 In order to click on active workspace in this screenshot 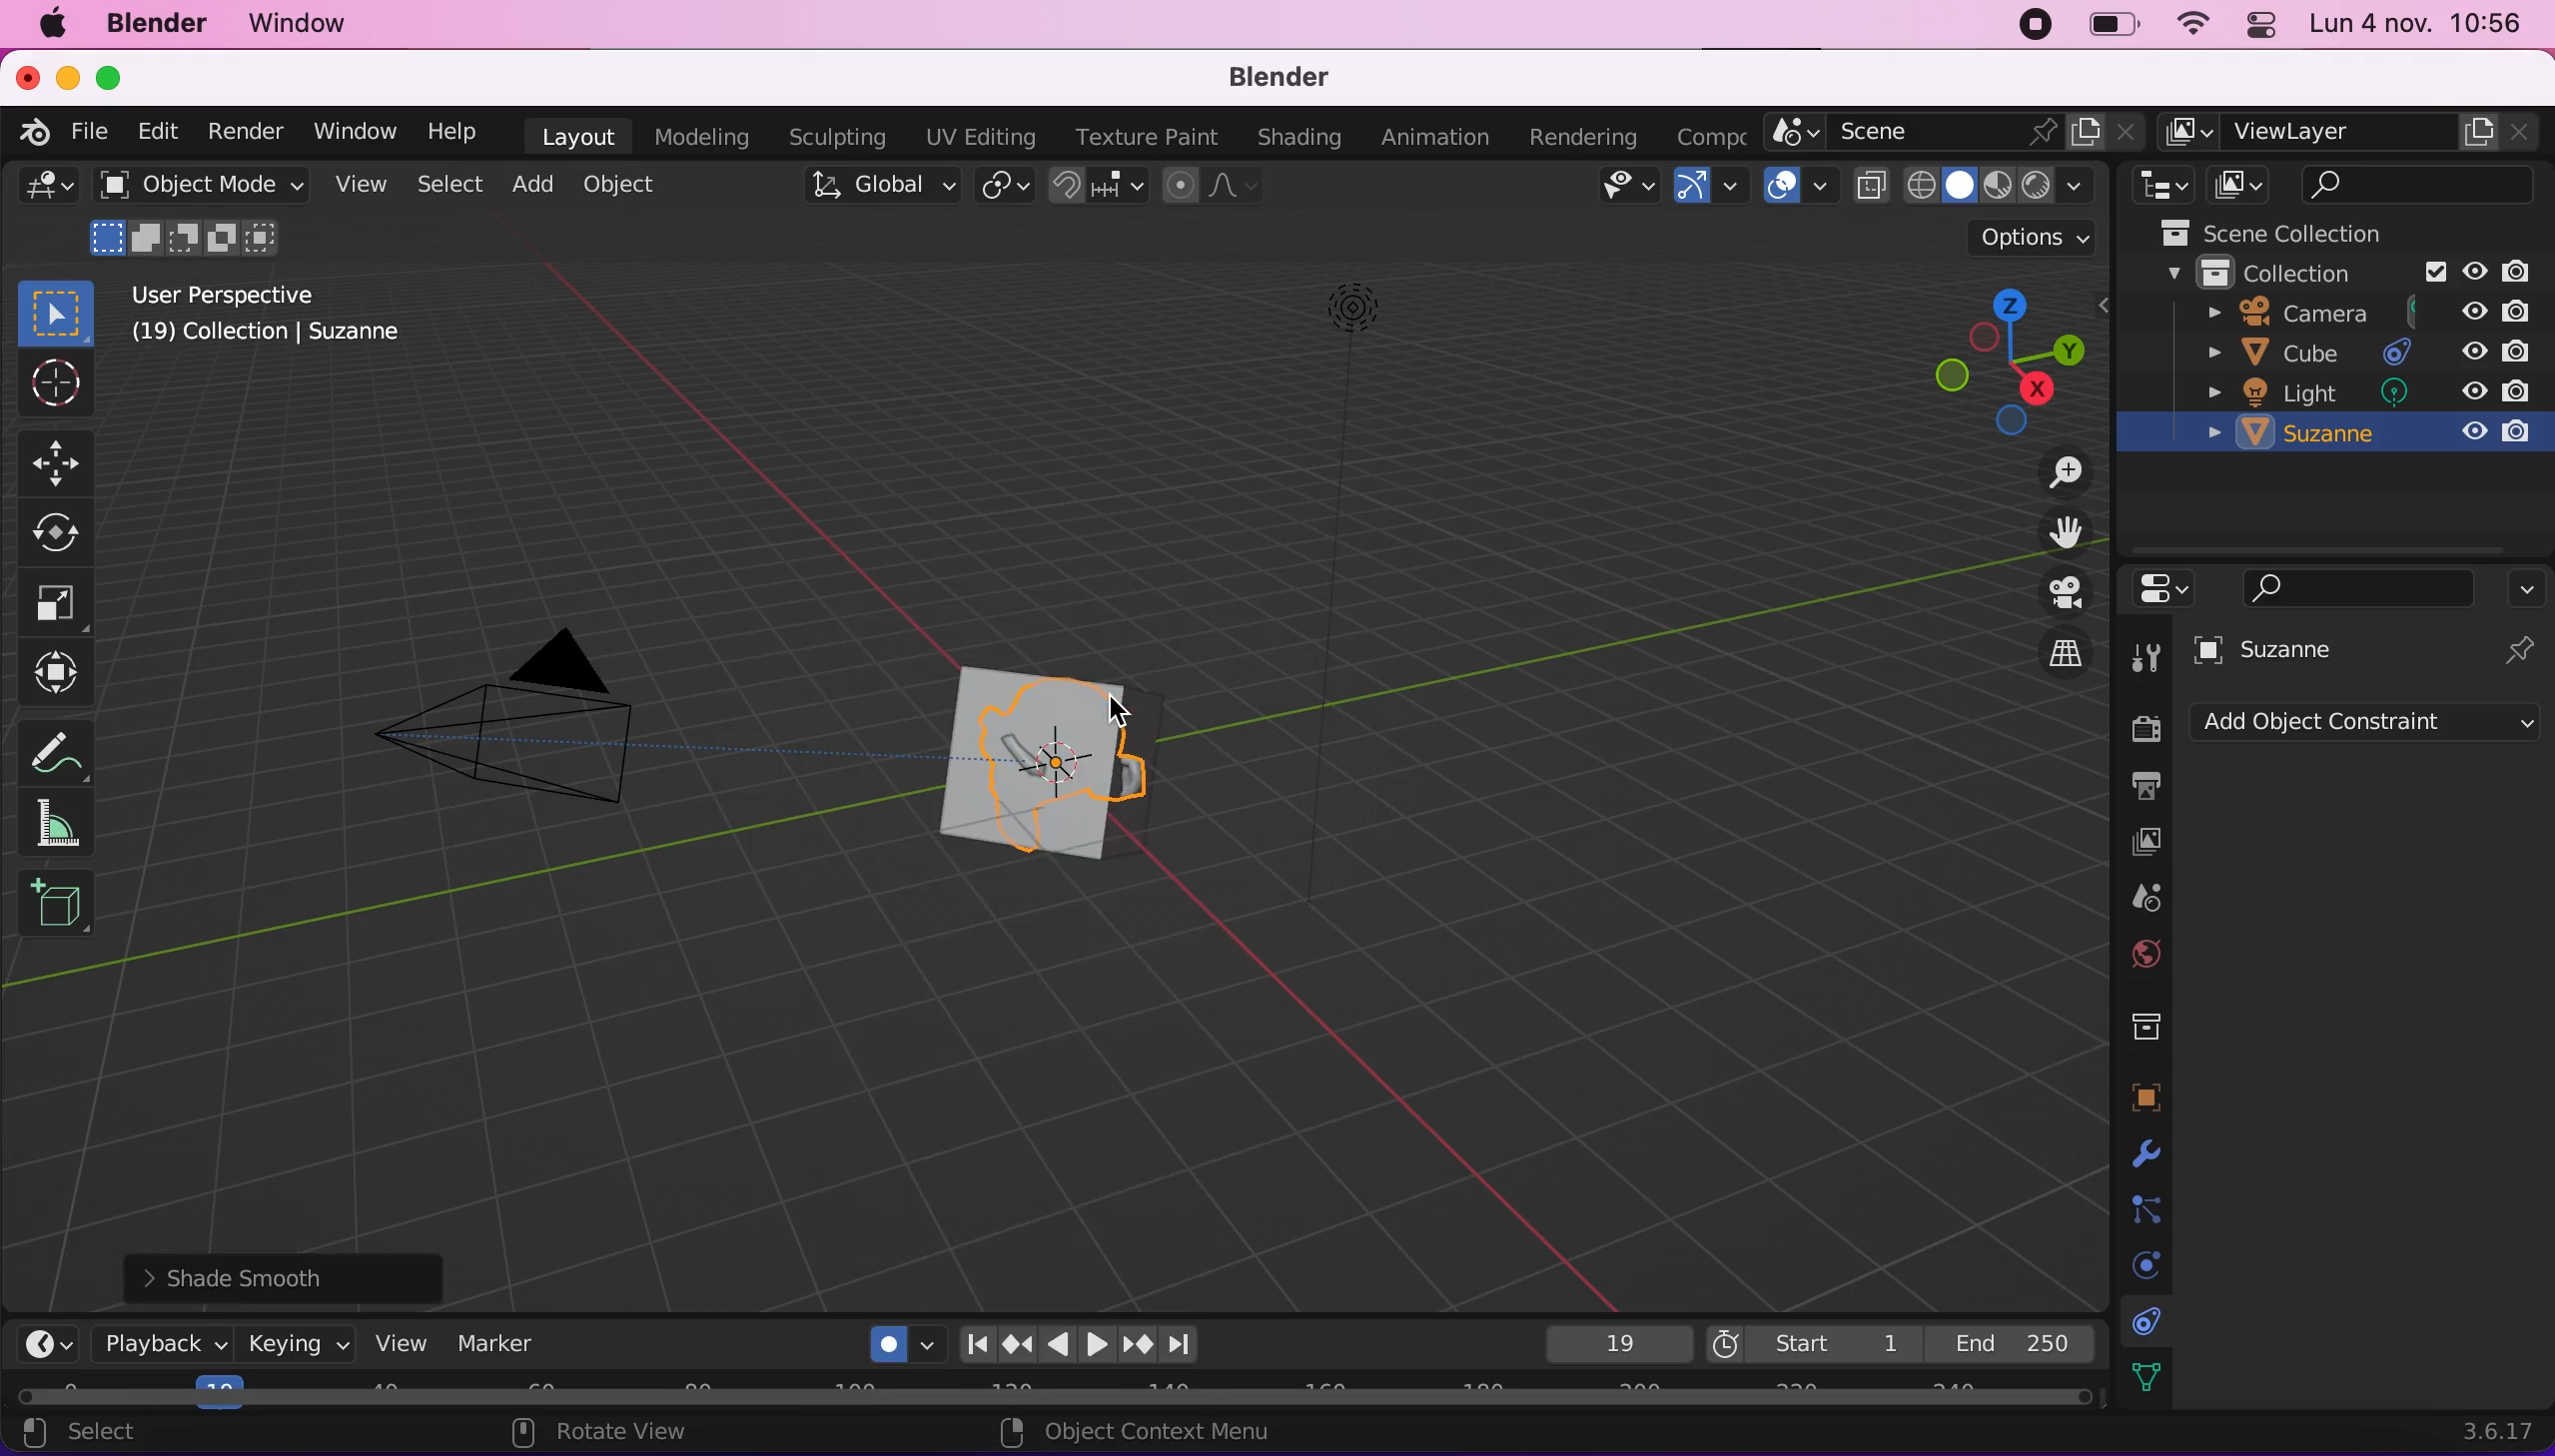, I will do `click(2185, 131)`.